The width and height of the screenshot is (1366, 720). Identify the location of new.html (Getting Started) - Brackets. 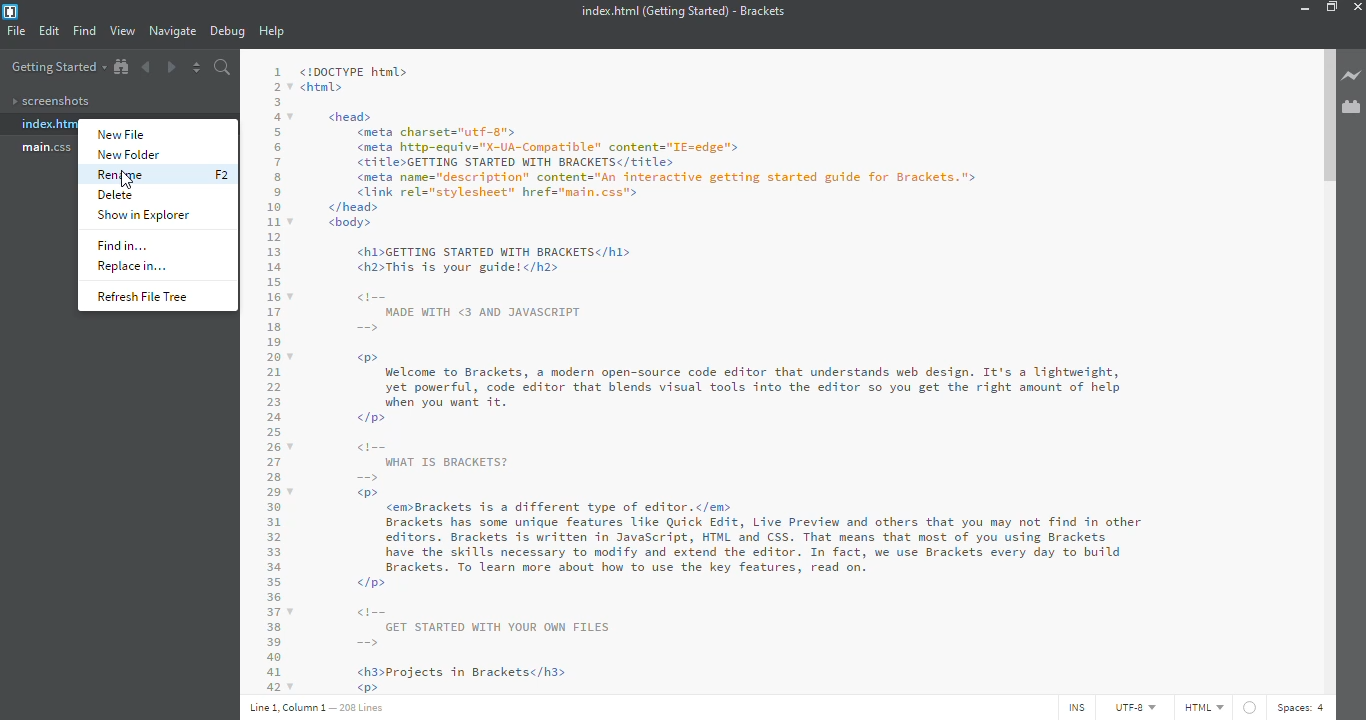
(679, 11).